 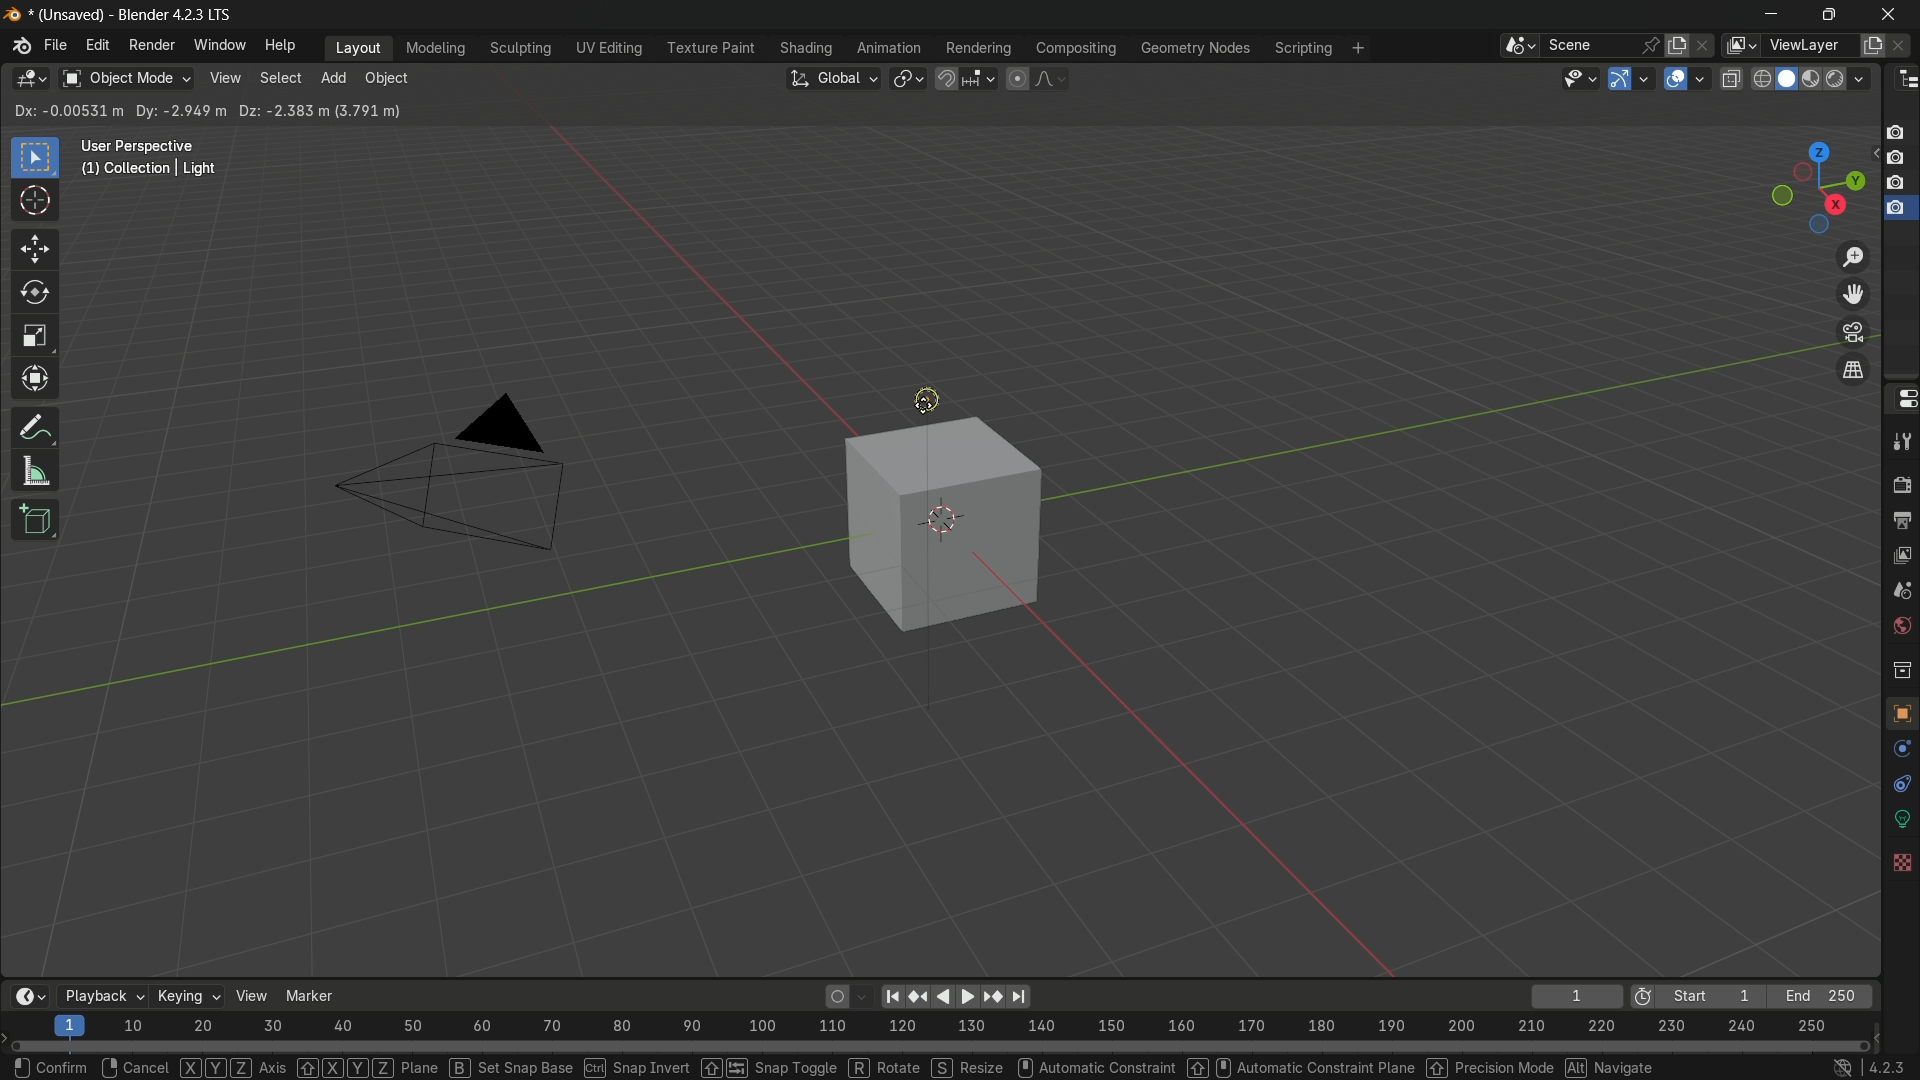 I want to click on capture, so click(x=1898, y=162).